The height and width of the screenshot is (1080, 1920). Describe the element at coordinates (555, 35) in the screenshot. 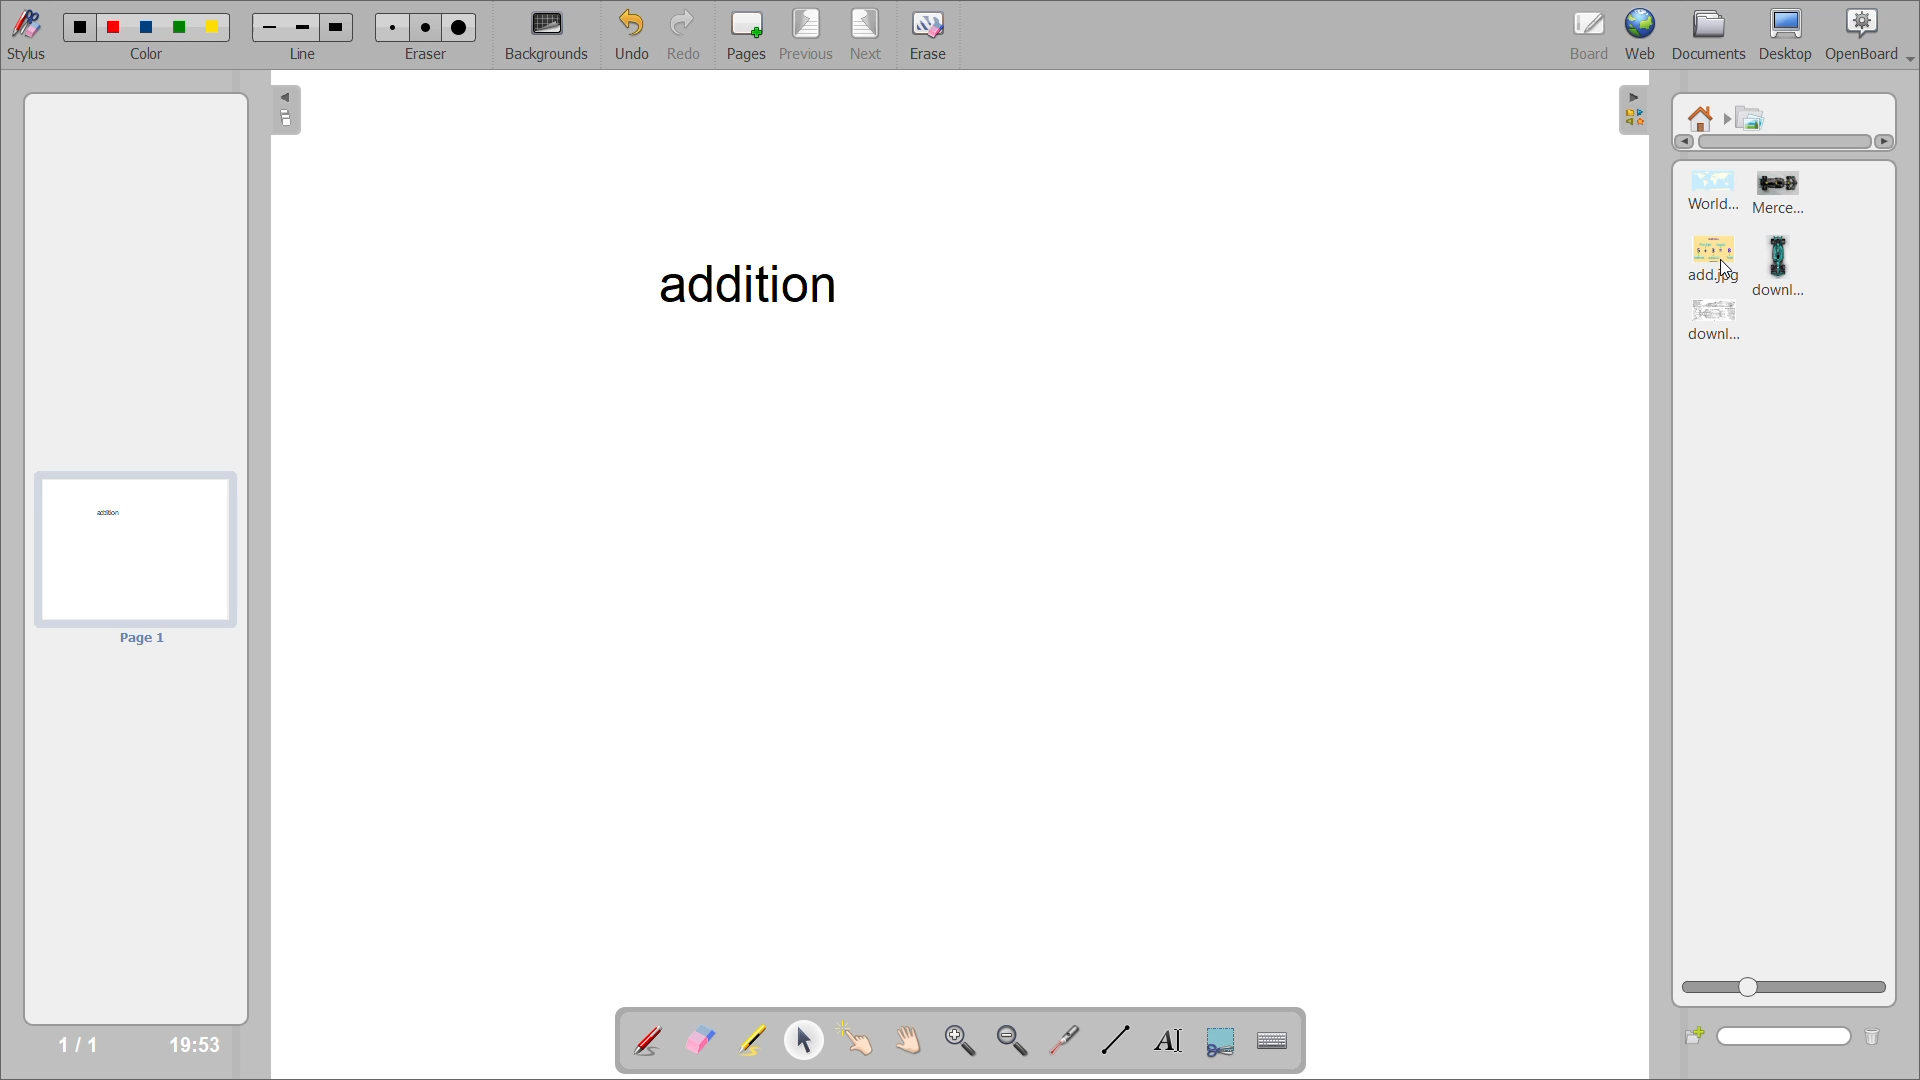

I see `backgrounds` at that location.